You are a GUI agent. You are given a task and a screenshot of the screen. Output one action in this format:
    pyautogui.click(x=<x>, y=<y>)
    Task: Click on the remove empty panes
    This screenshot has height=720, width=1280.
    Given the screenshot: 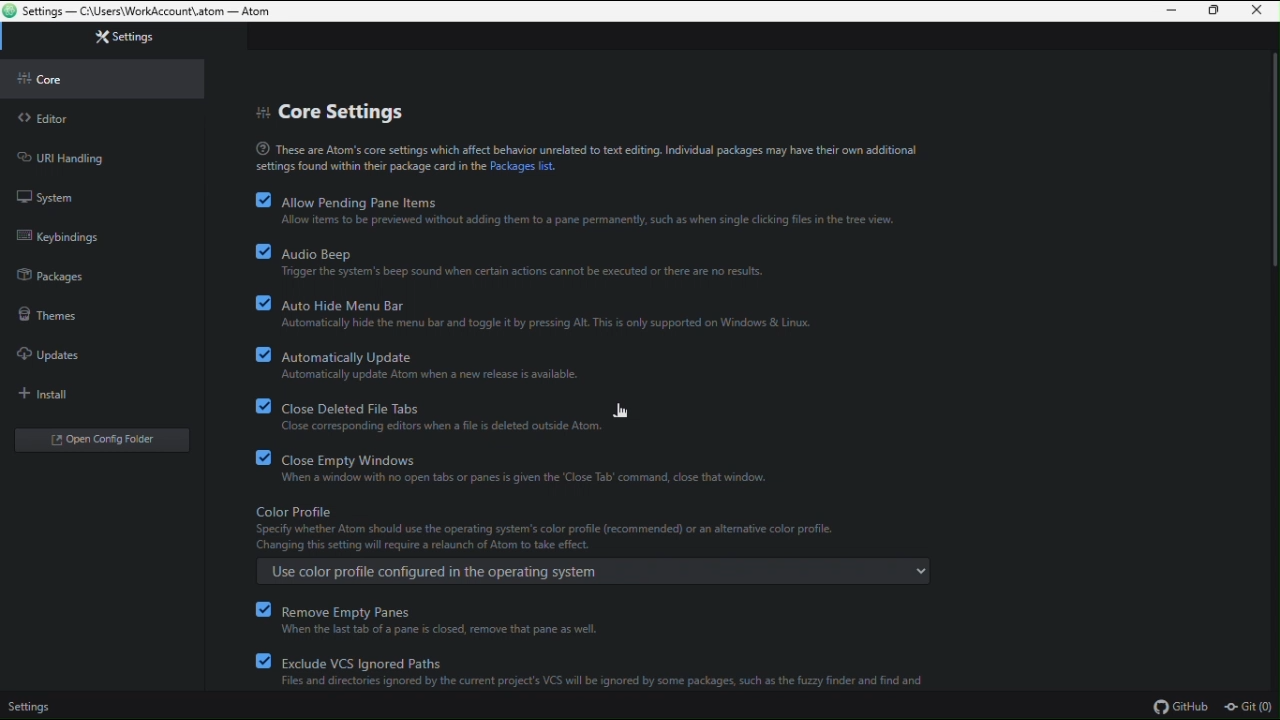 What is the action you would take?
    pyautogui.click(x=450, y=619)
    